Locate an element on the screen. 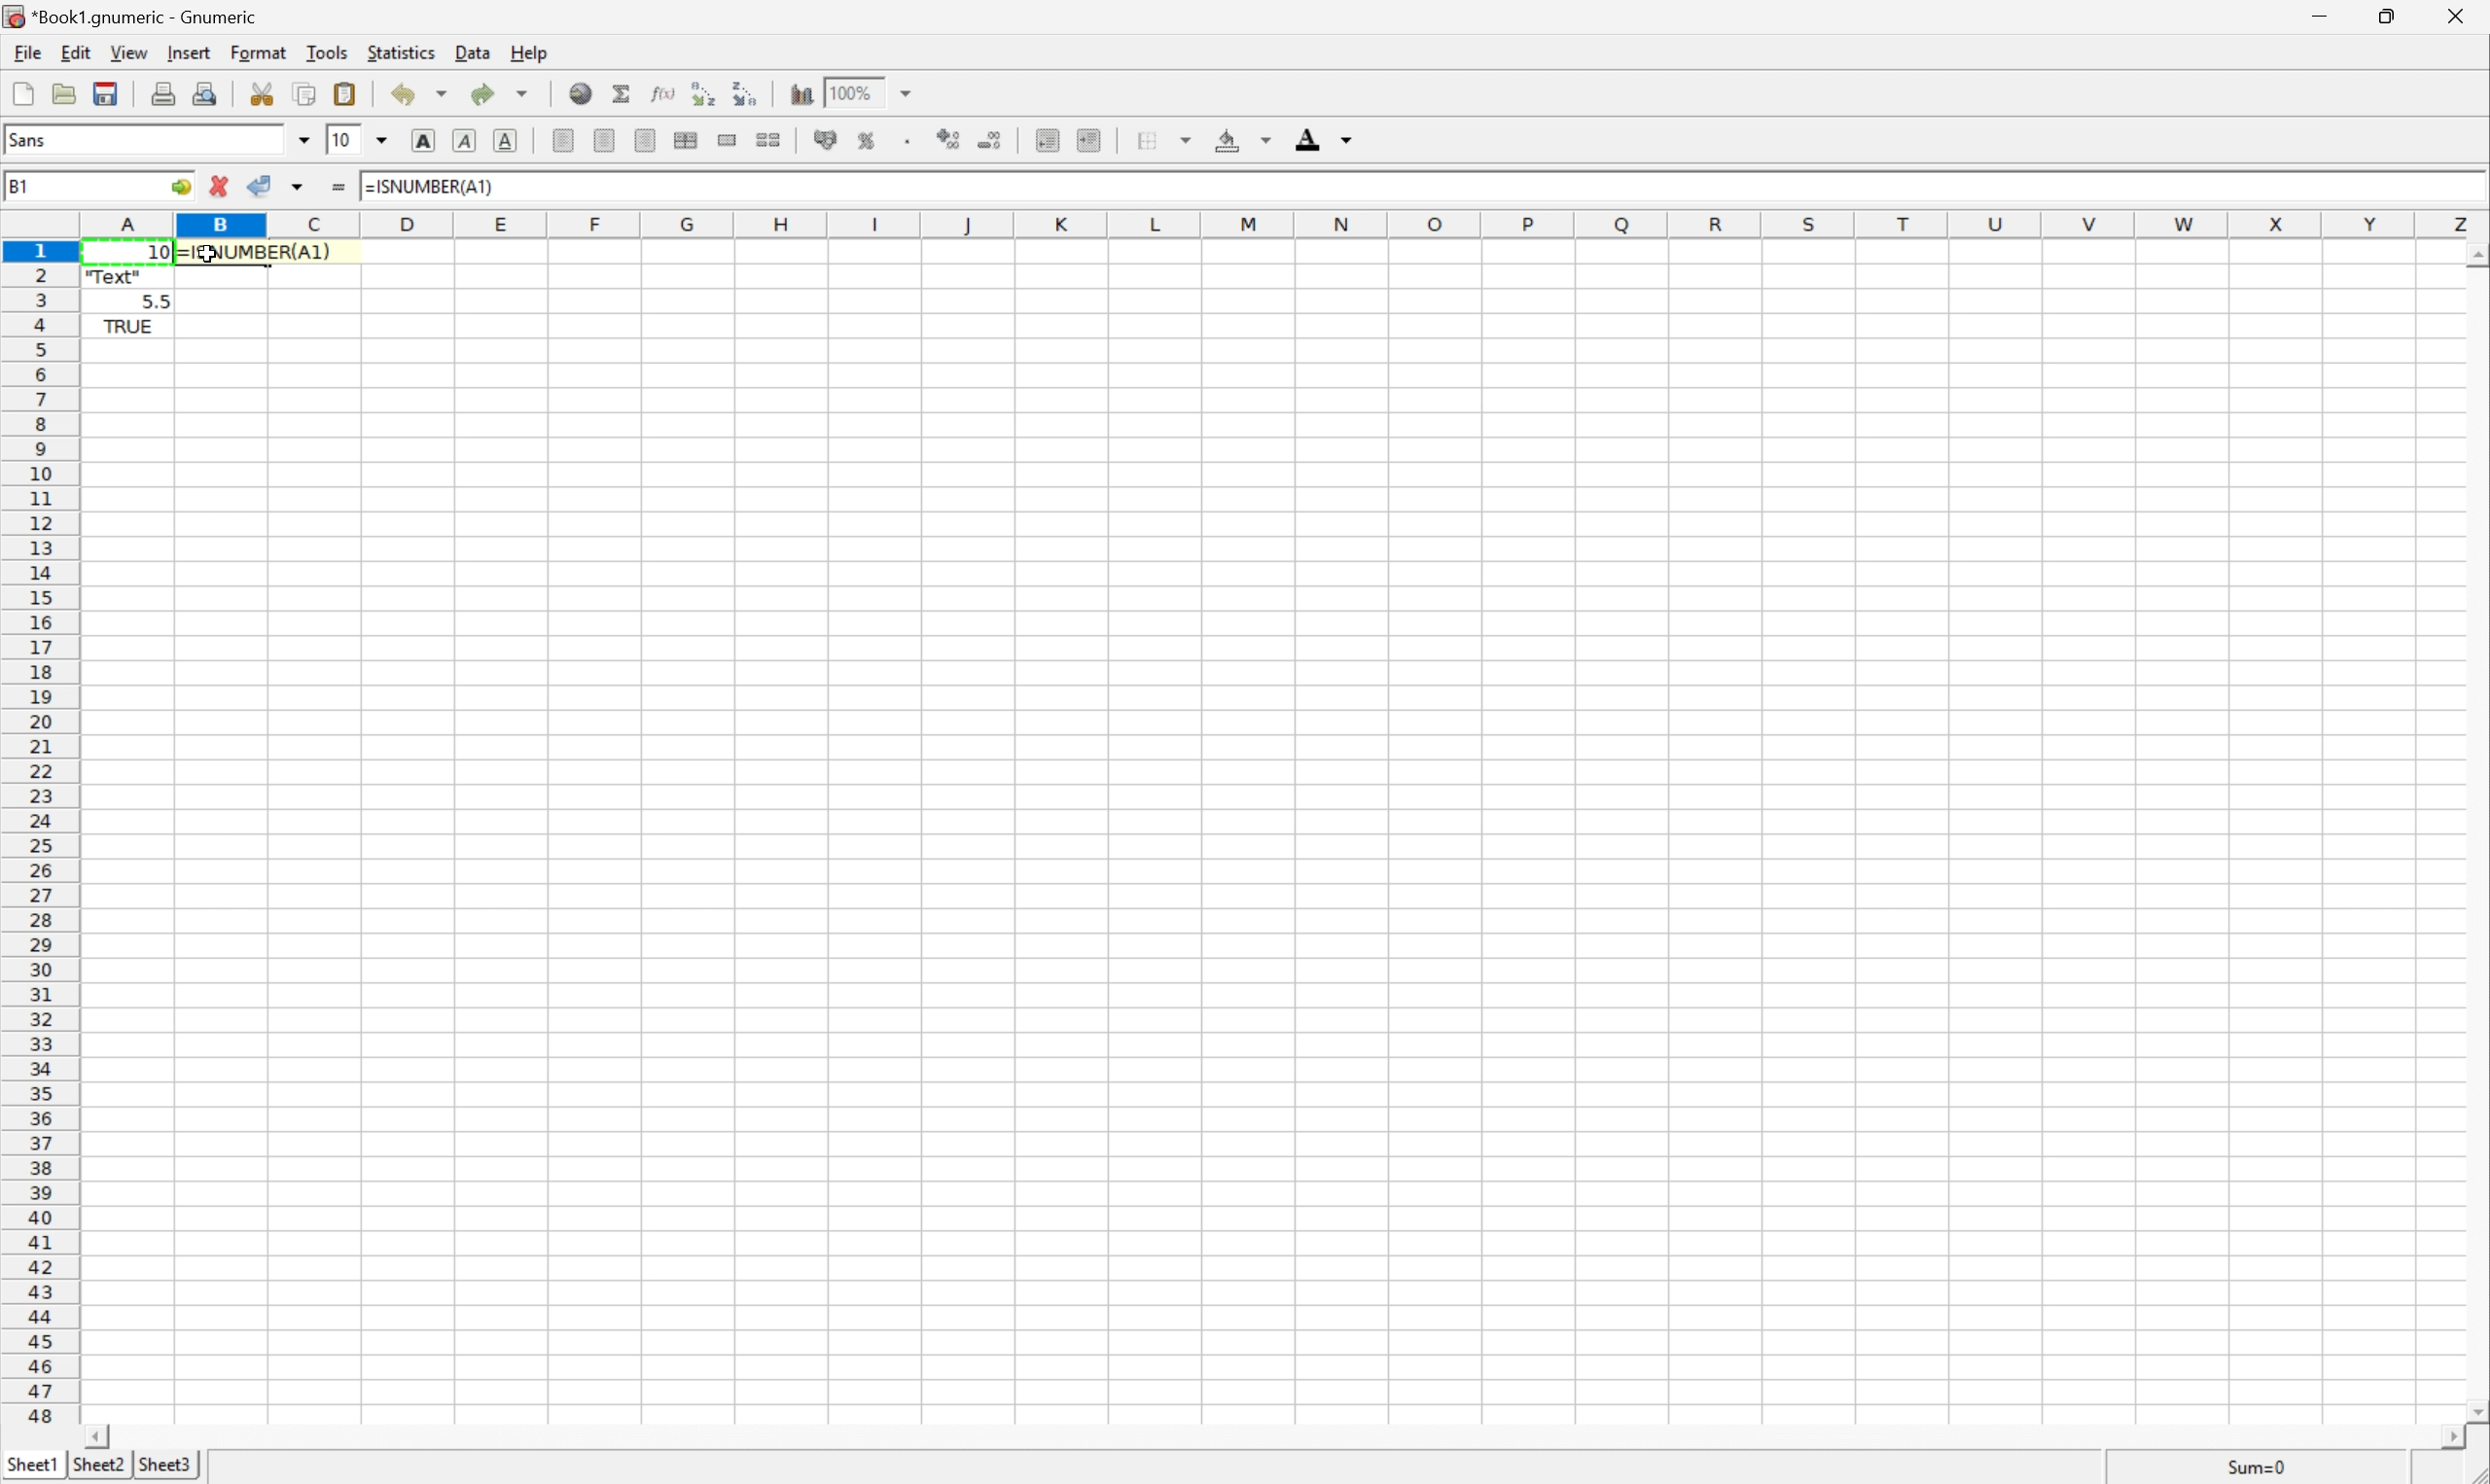 This screenshot has height=1484, width=2490. Decrease number of decimals displayed is located at coordinates (992, 141).